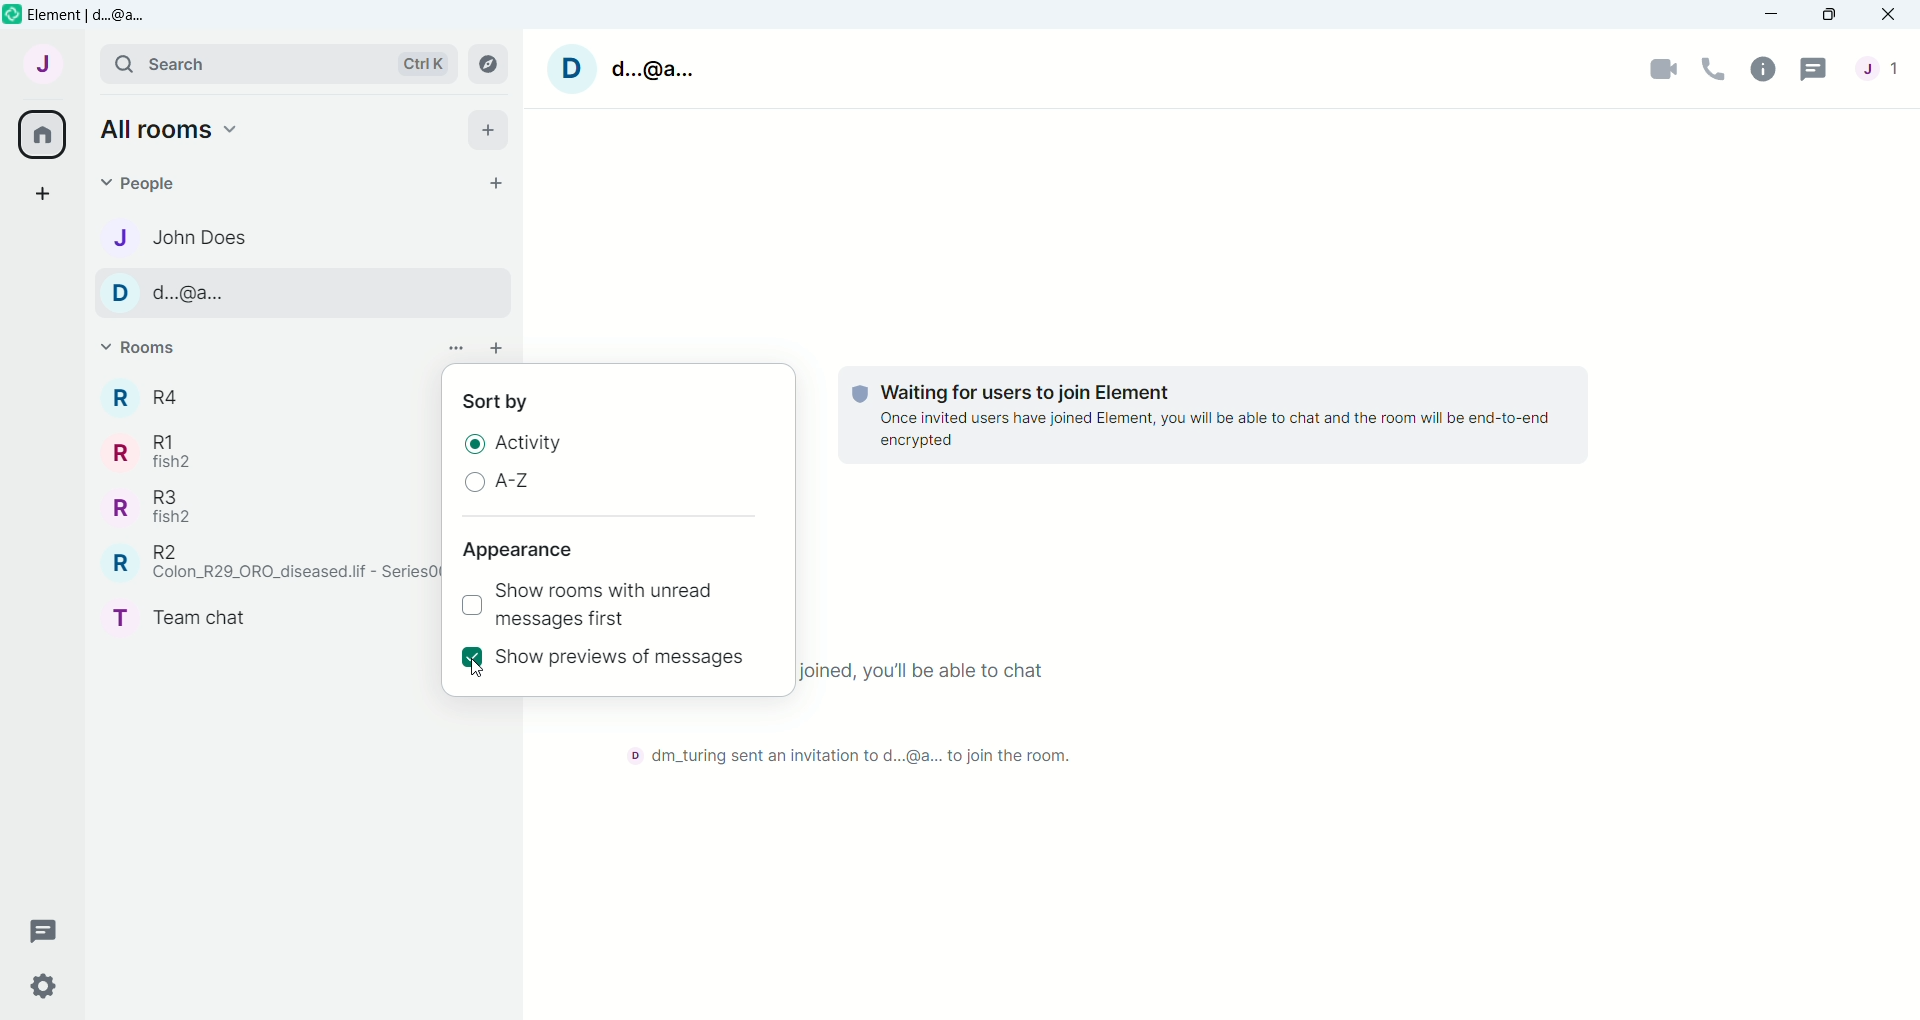 Image resolution: width=1920 pixels, height=1020 pixels. Describe the element at coordinates (12, 14) in the screenshot. I see `Element icon` at that location.